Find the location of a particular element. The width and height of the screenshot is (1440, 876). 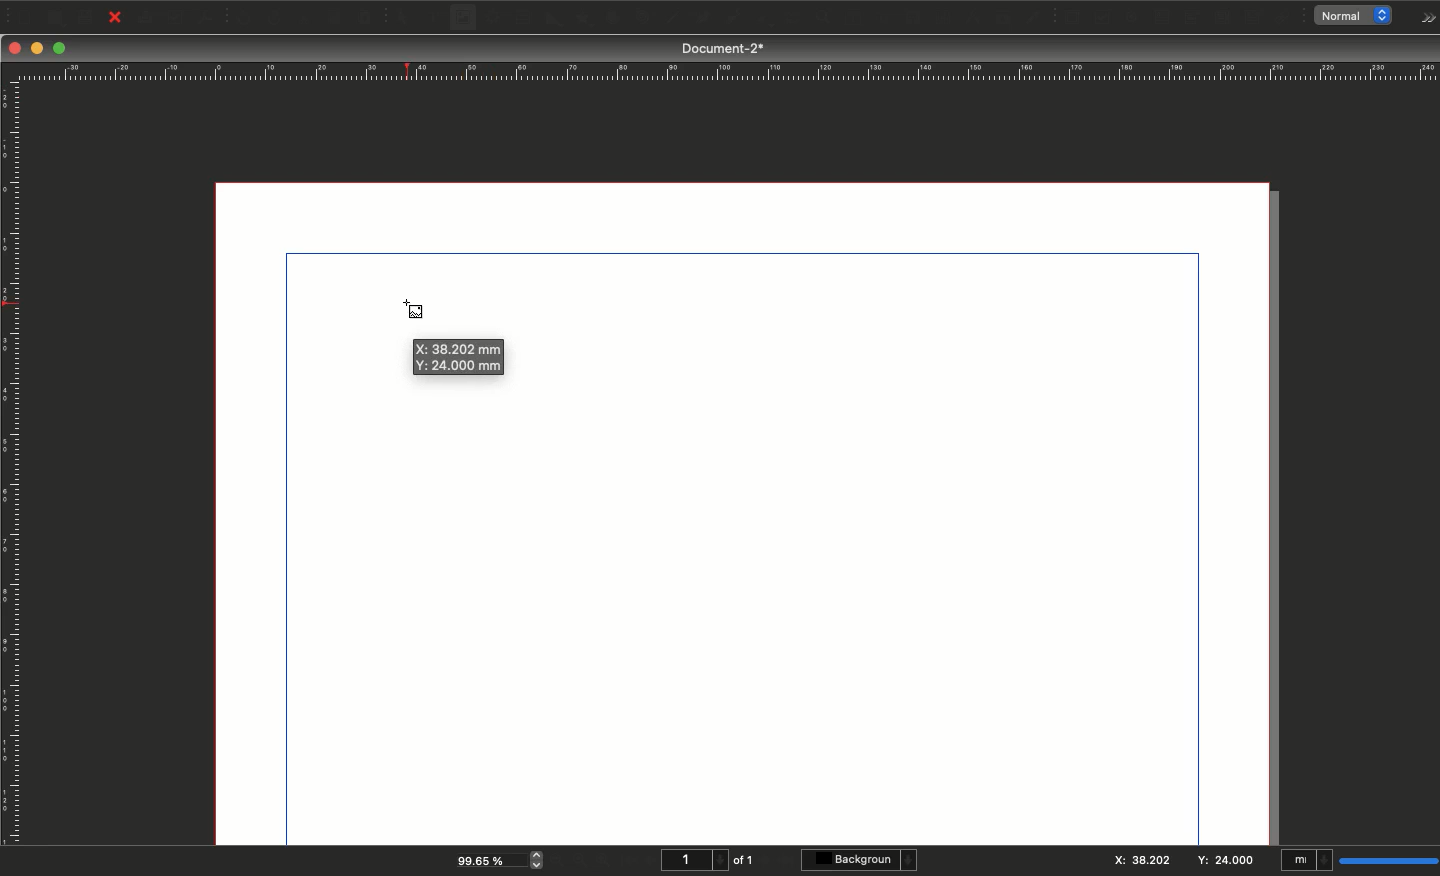

Shape is located at coordinates (555, 19).